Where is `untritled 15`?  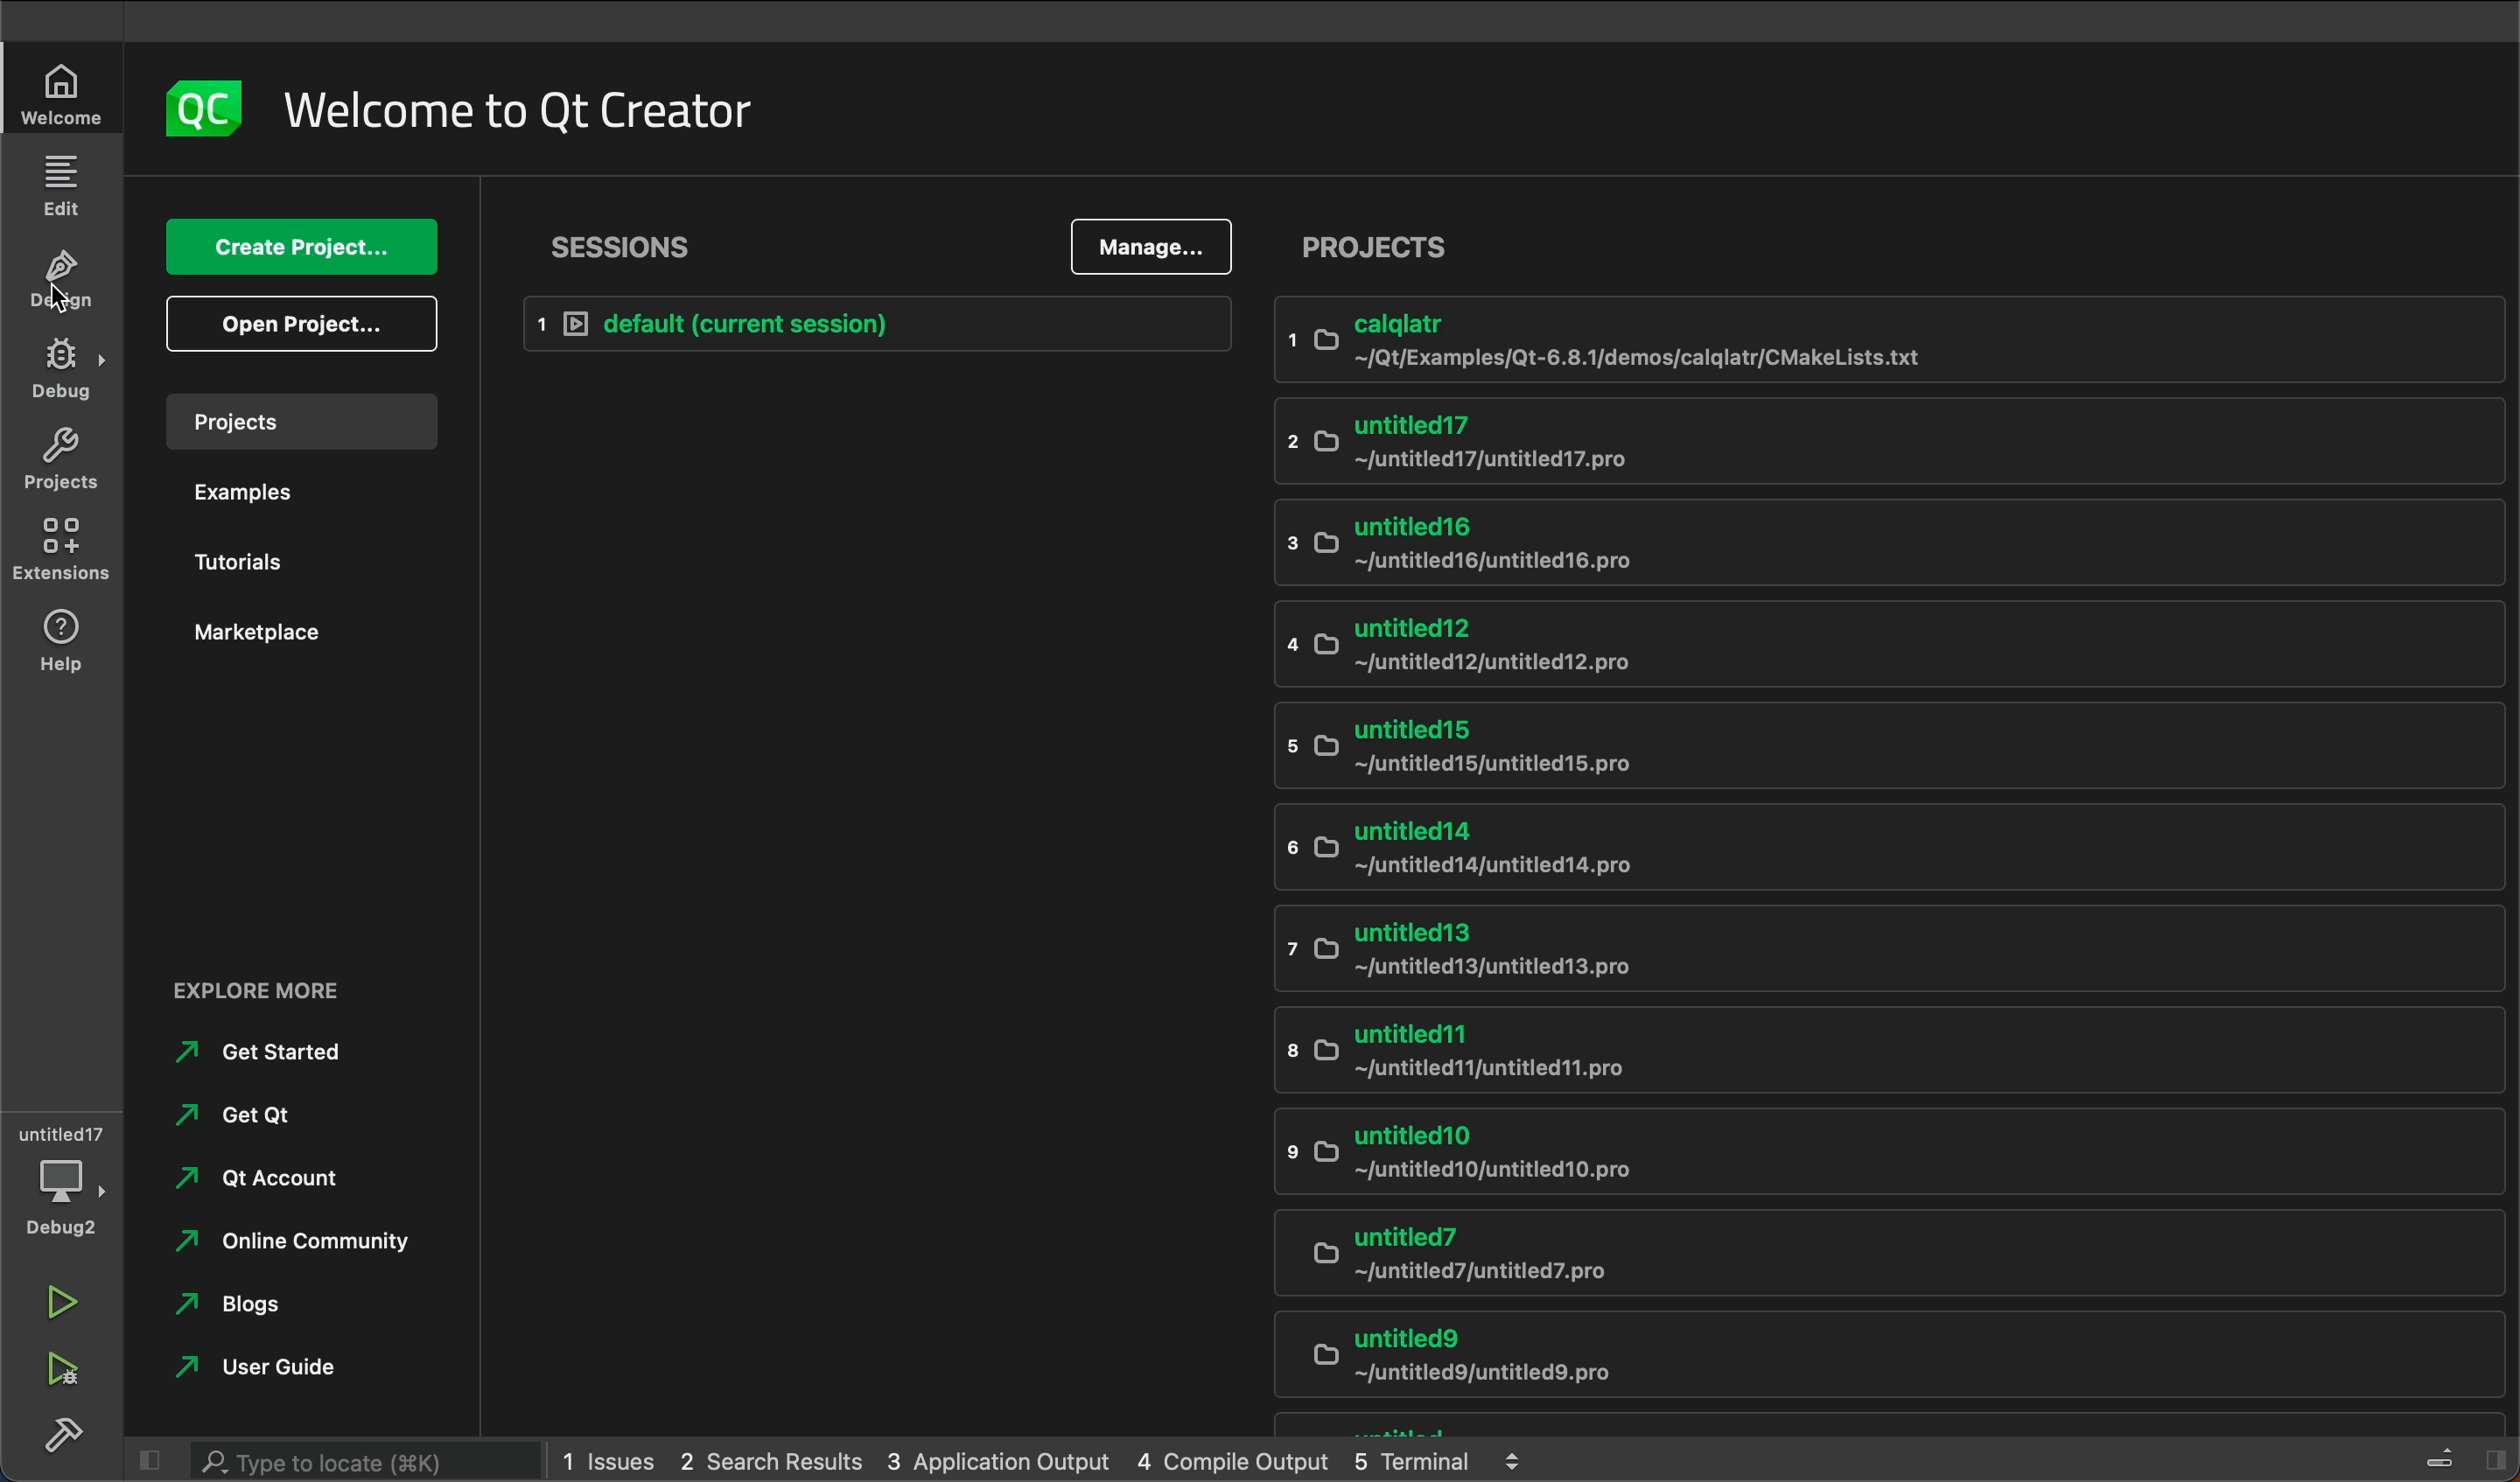 untritled 15 is located at coordinates (1837, 752).